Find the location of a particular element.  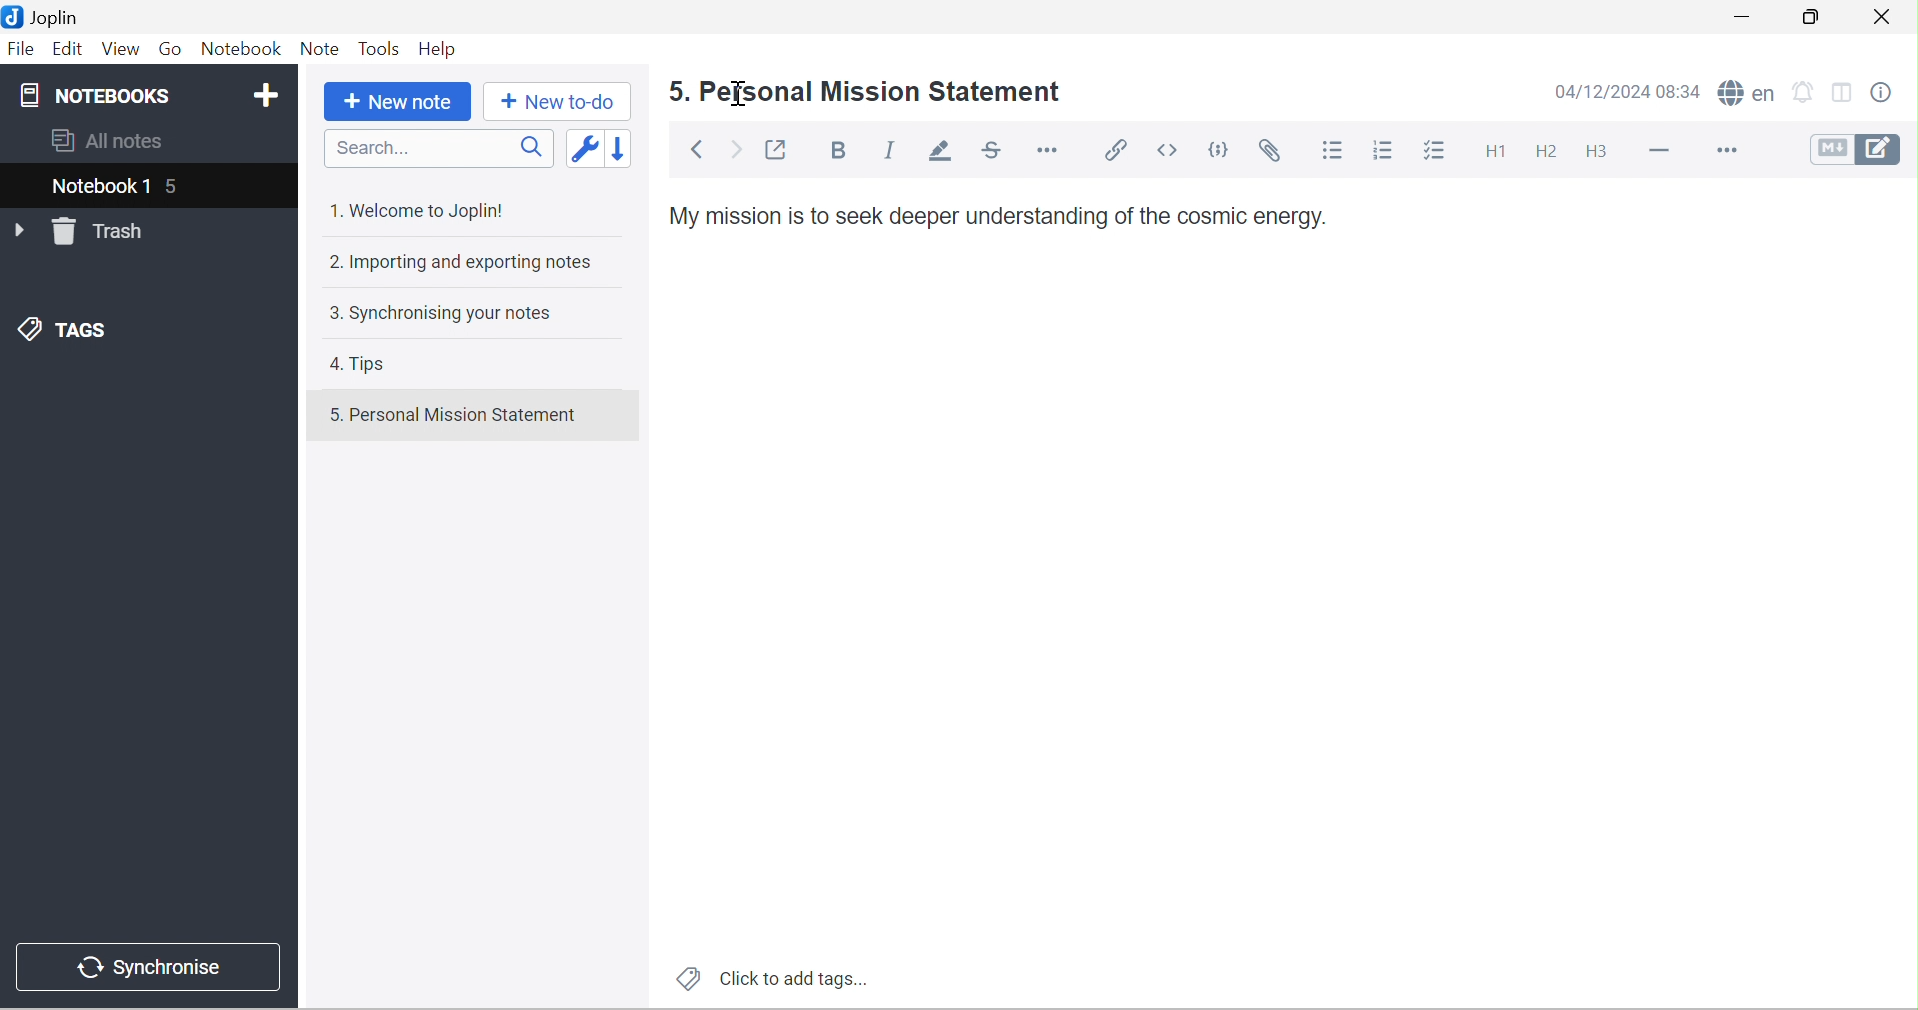

Toggle sort order field is located at coordinates (583, 152).